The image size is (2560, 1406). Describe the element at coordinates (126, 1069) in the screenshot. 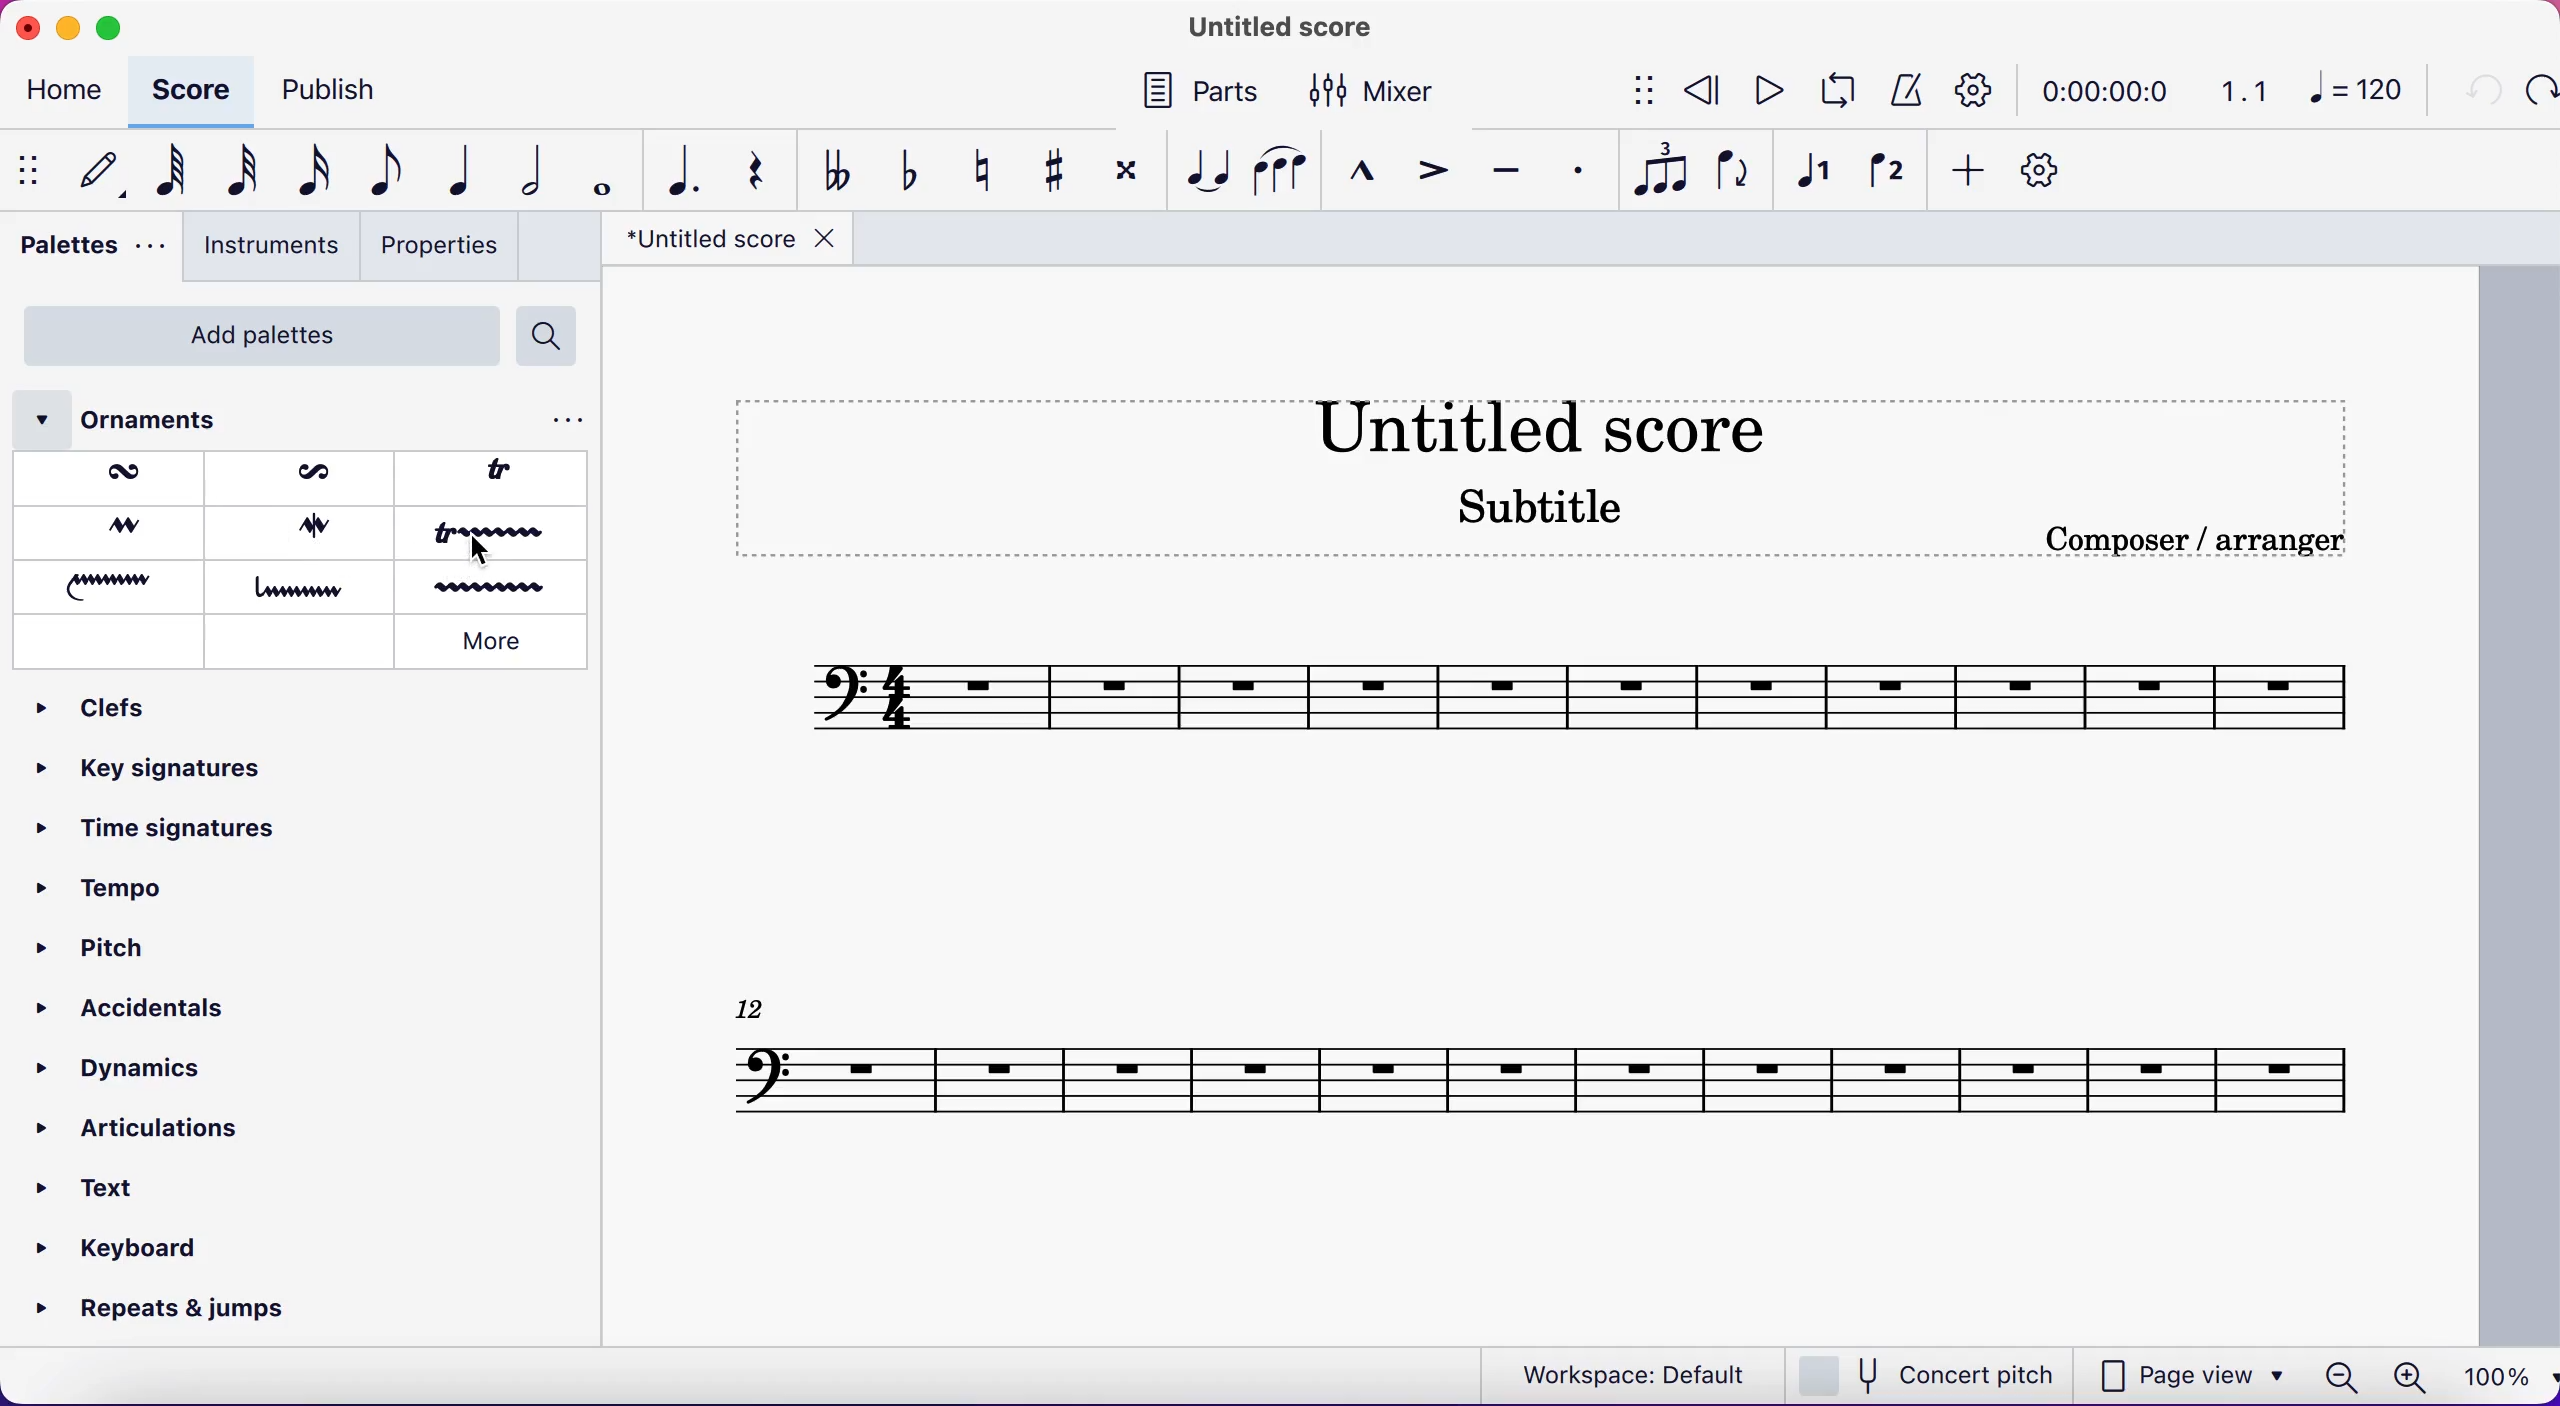

I see `dynamics` at that location.